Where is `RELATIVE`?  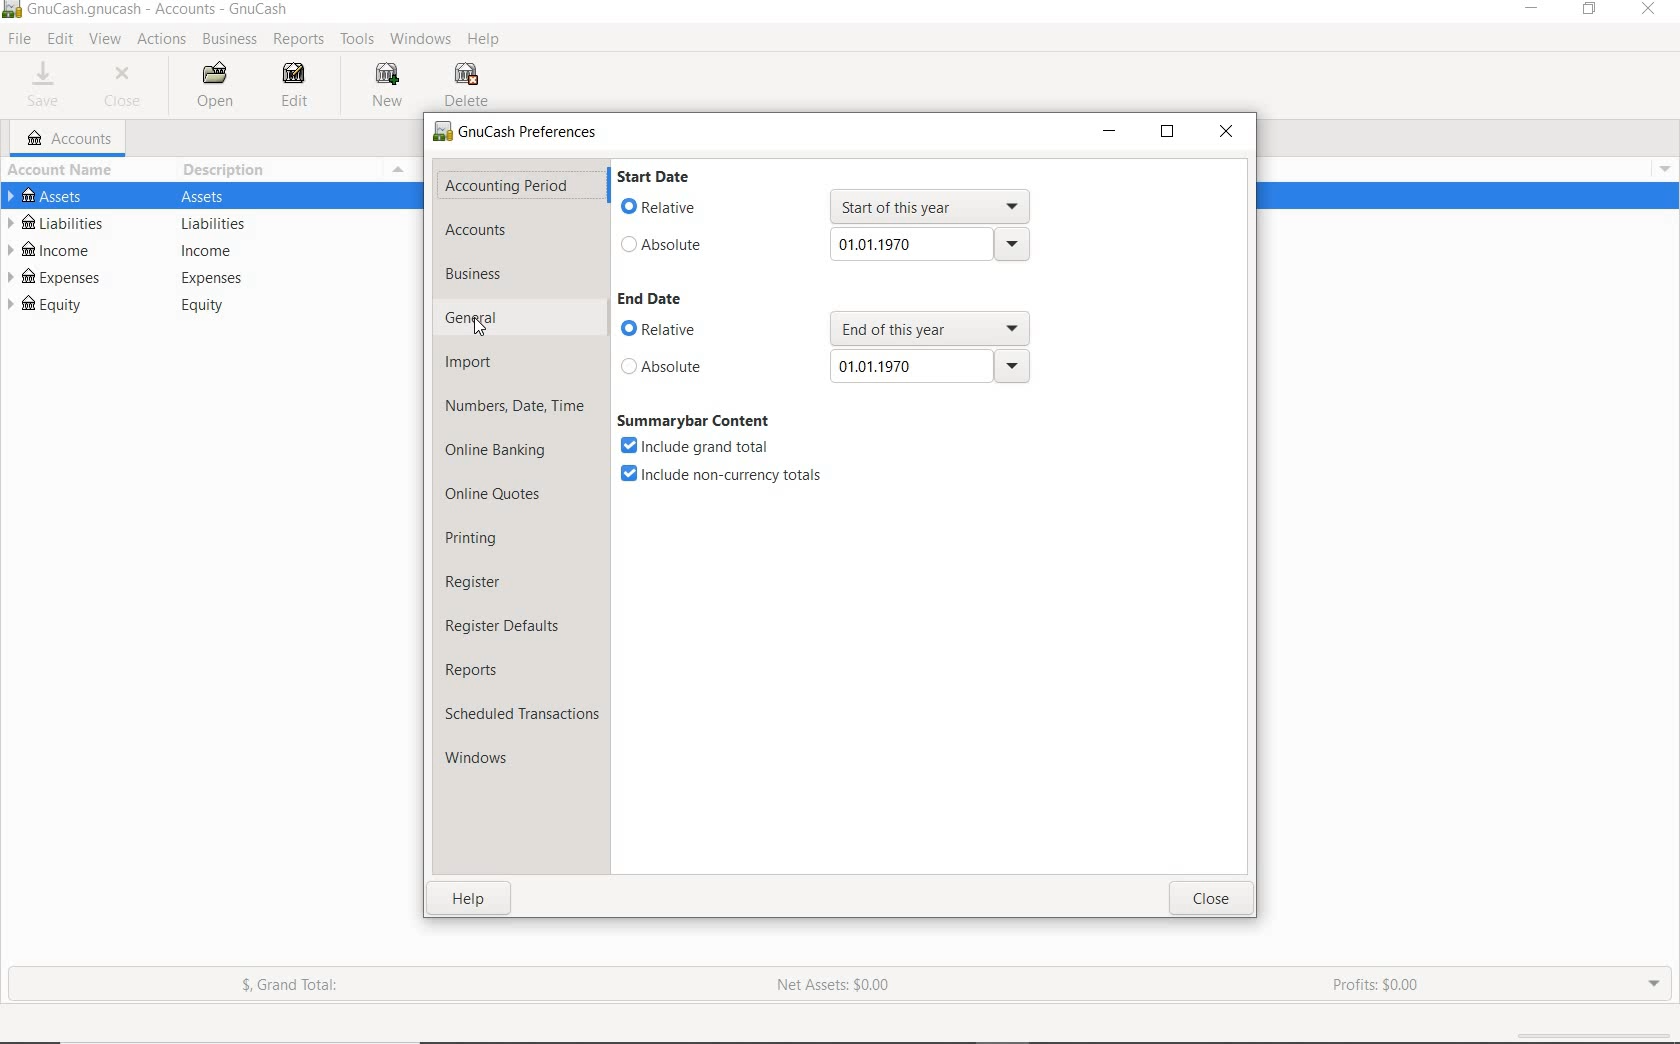
RELATIVE is located at coordinates (687, 329).